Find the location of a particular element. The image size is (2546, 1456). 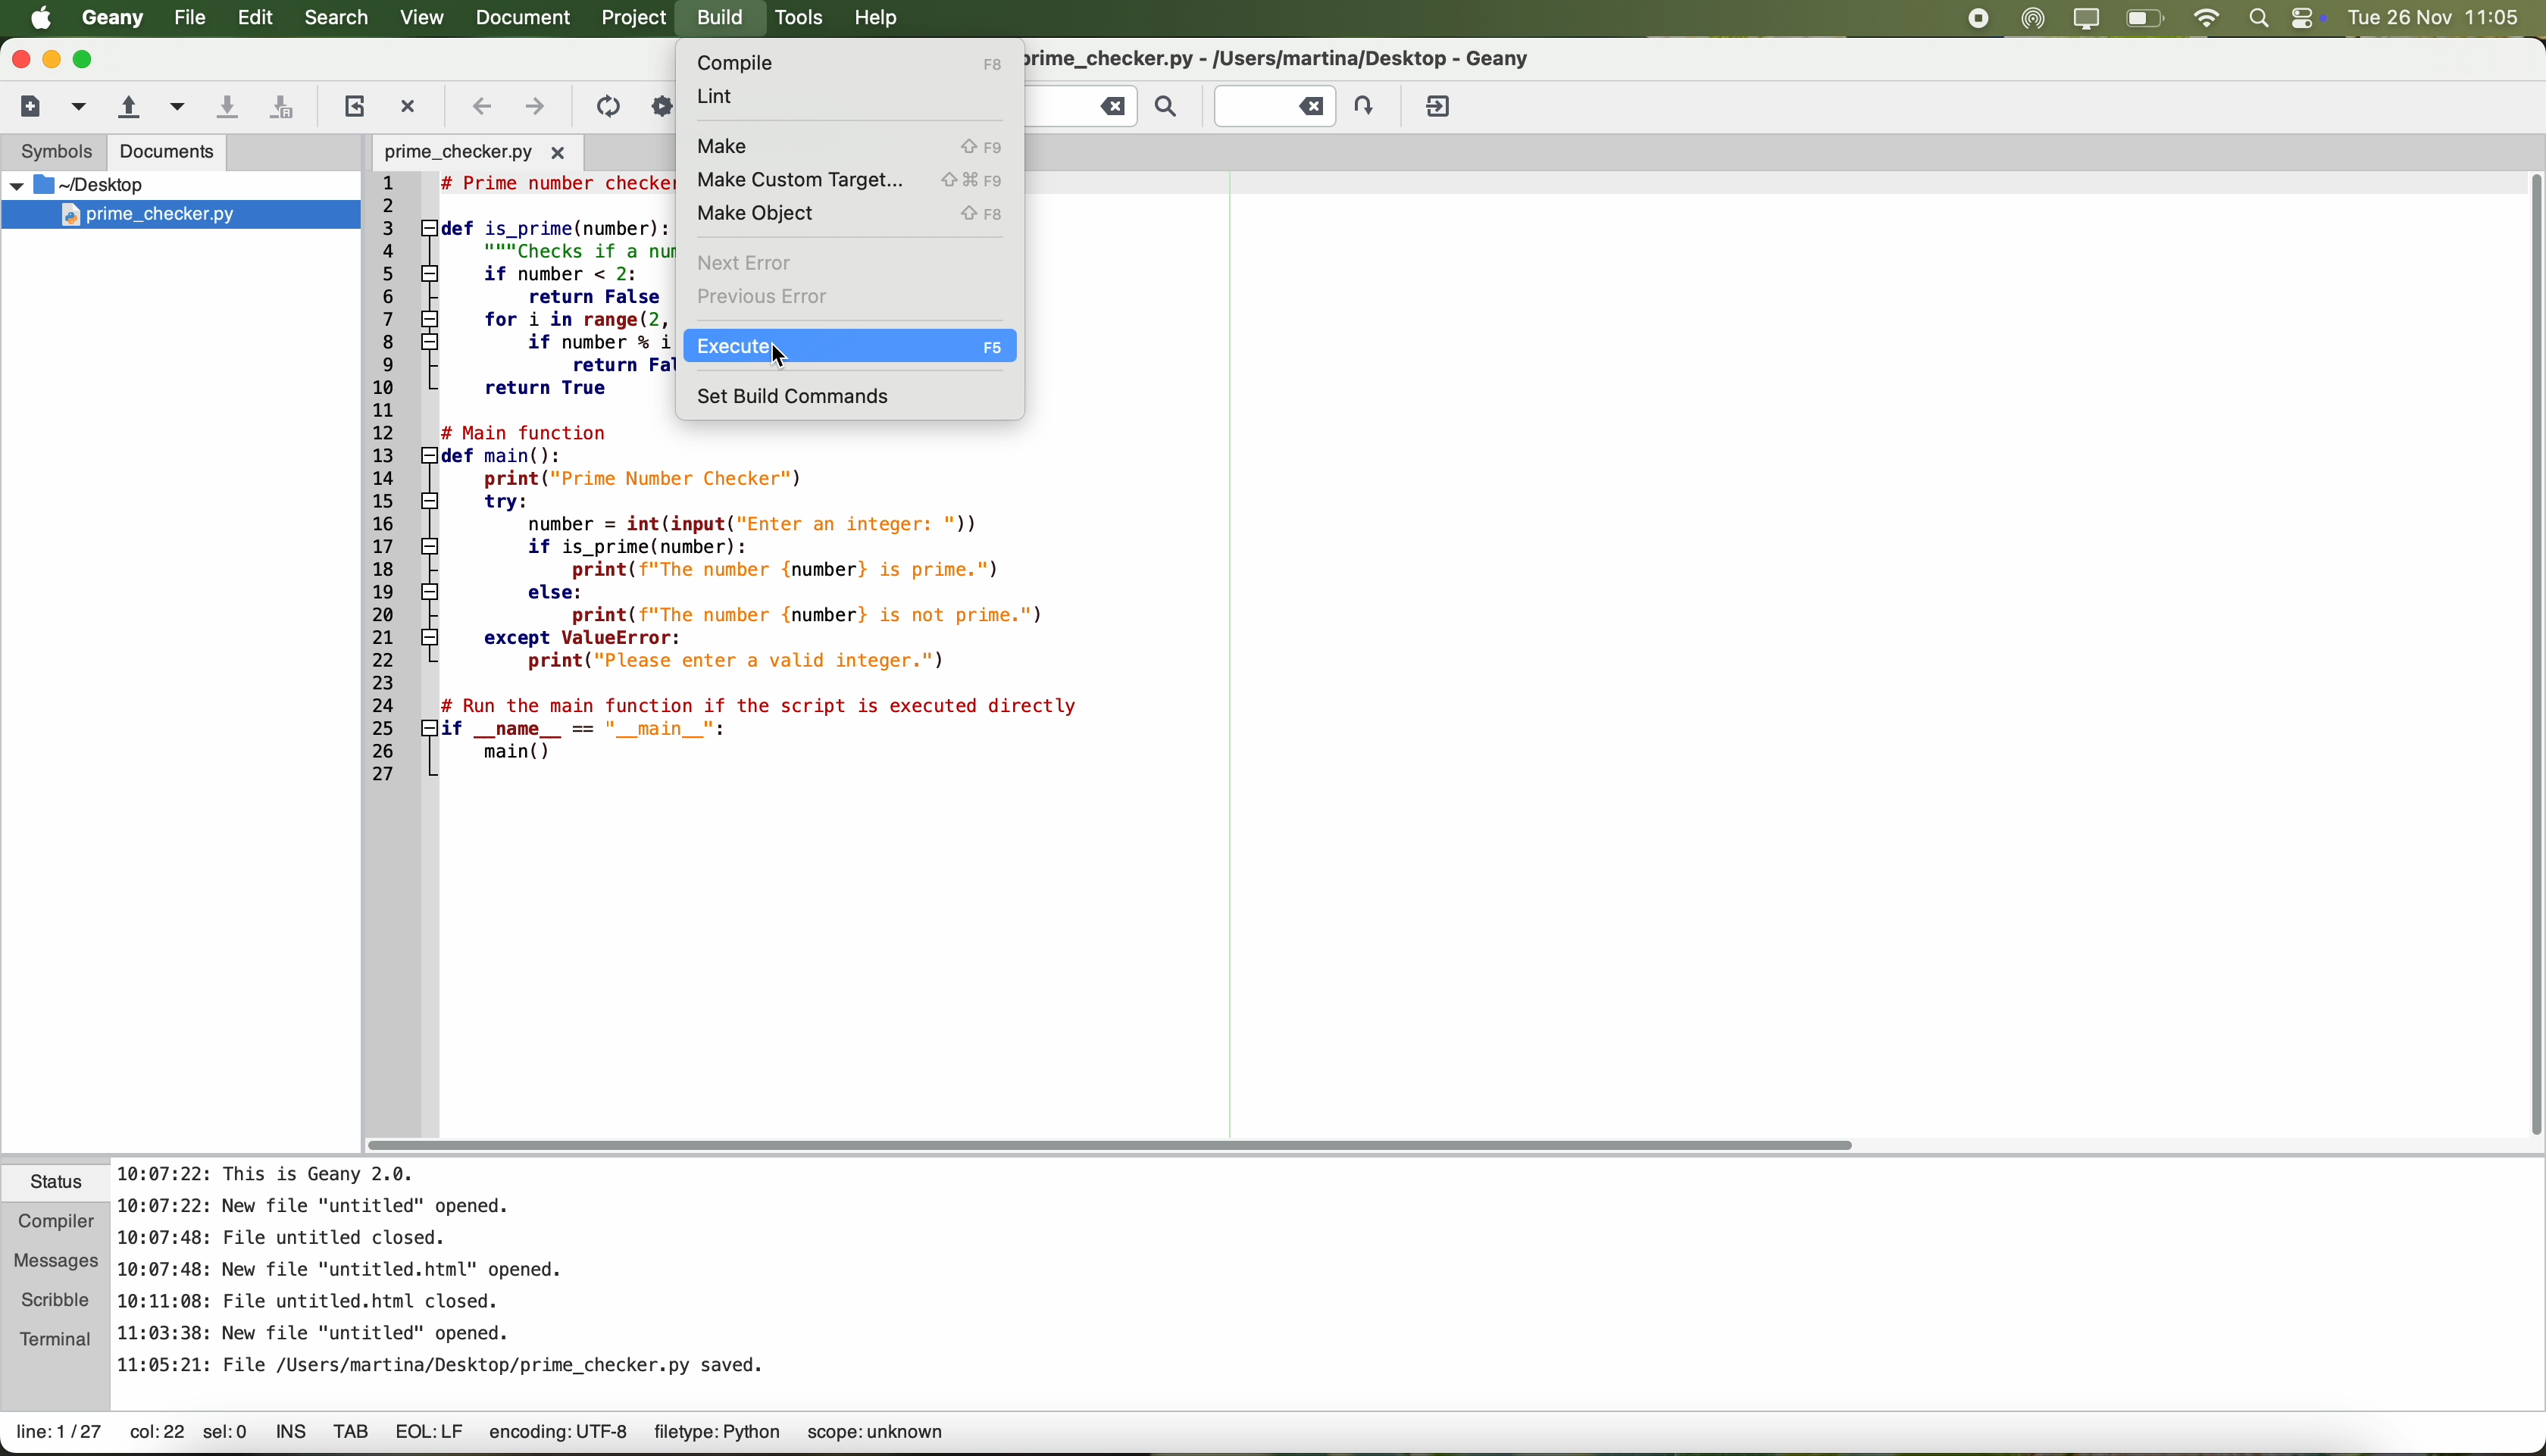

Jump to the entered line number is located at coordinates (1297, 104).